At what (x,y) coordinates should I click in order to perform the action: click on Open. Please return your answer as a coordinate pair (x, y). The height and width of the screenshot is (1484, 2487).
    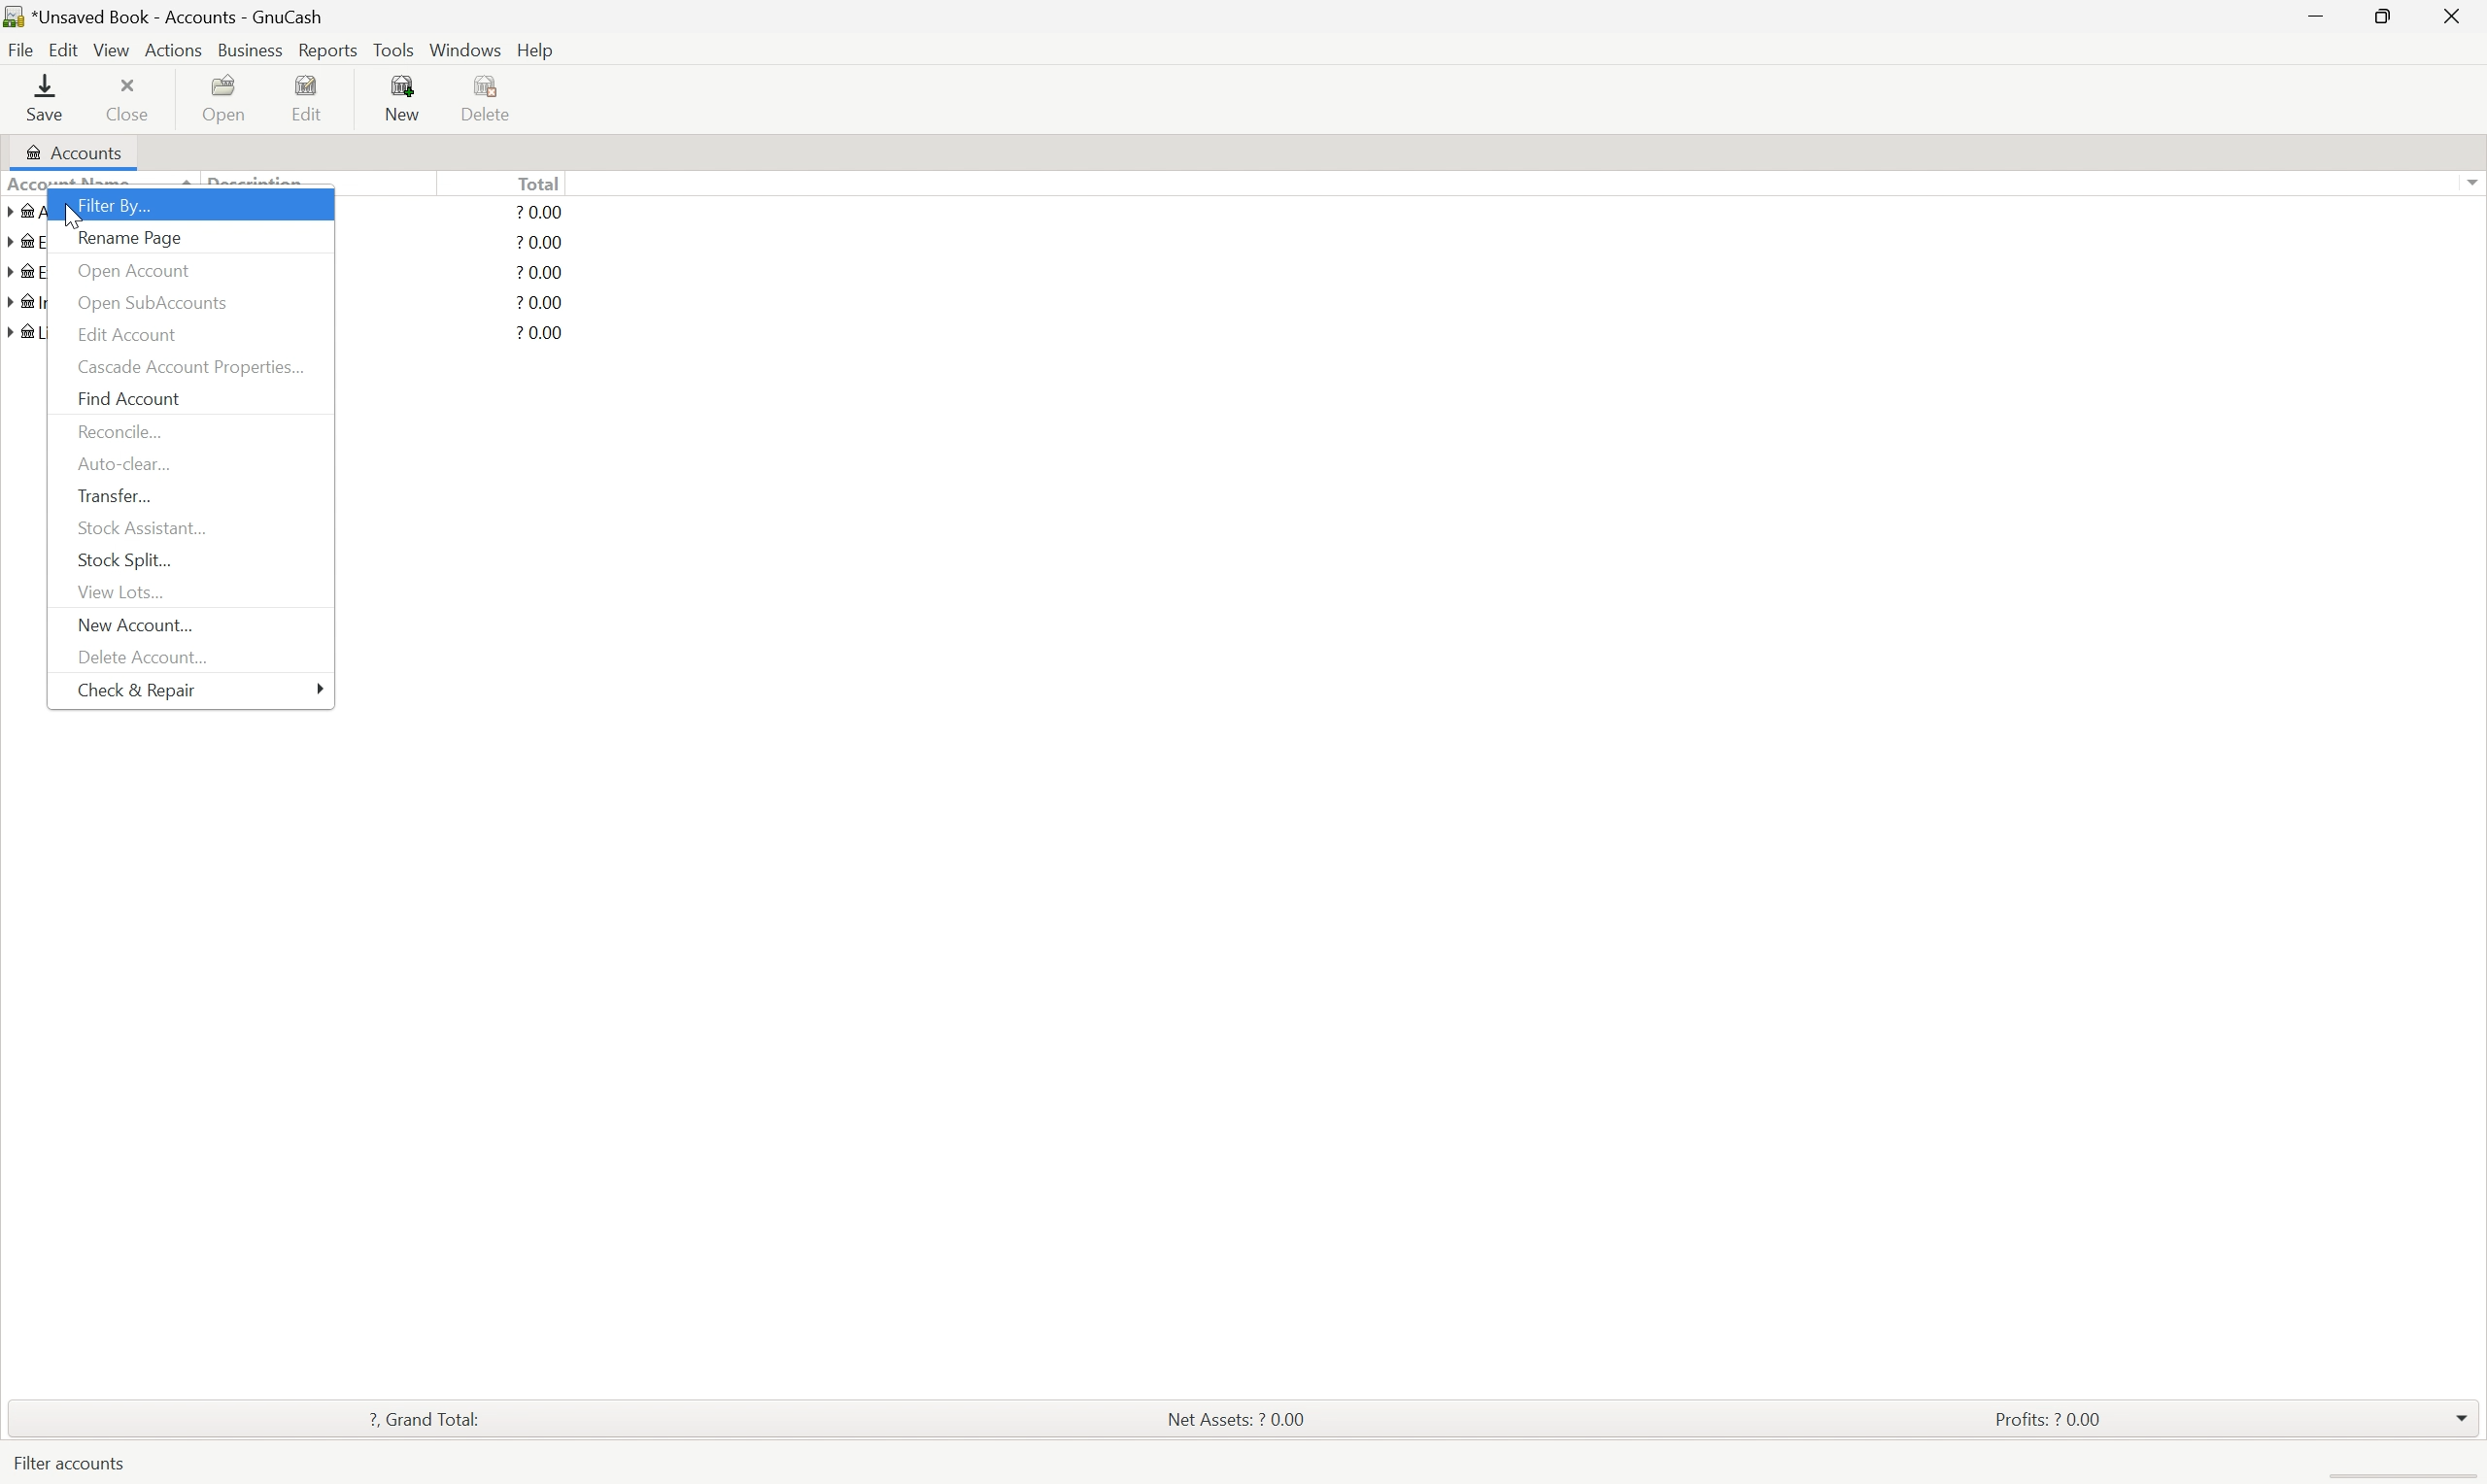
    Looking at the image, I should click on (232, 94).